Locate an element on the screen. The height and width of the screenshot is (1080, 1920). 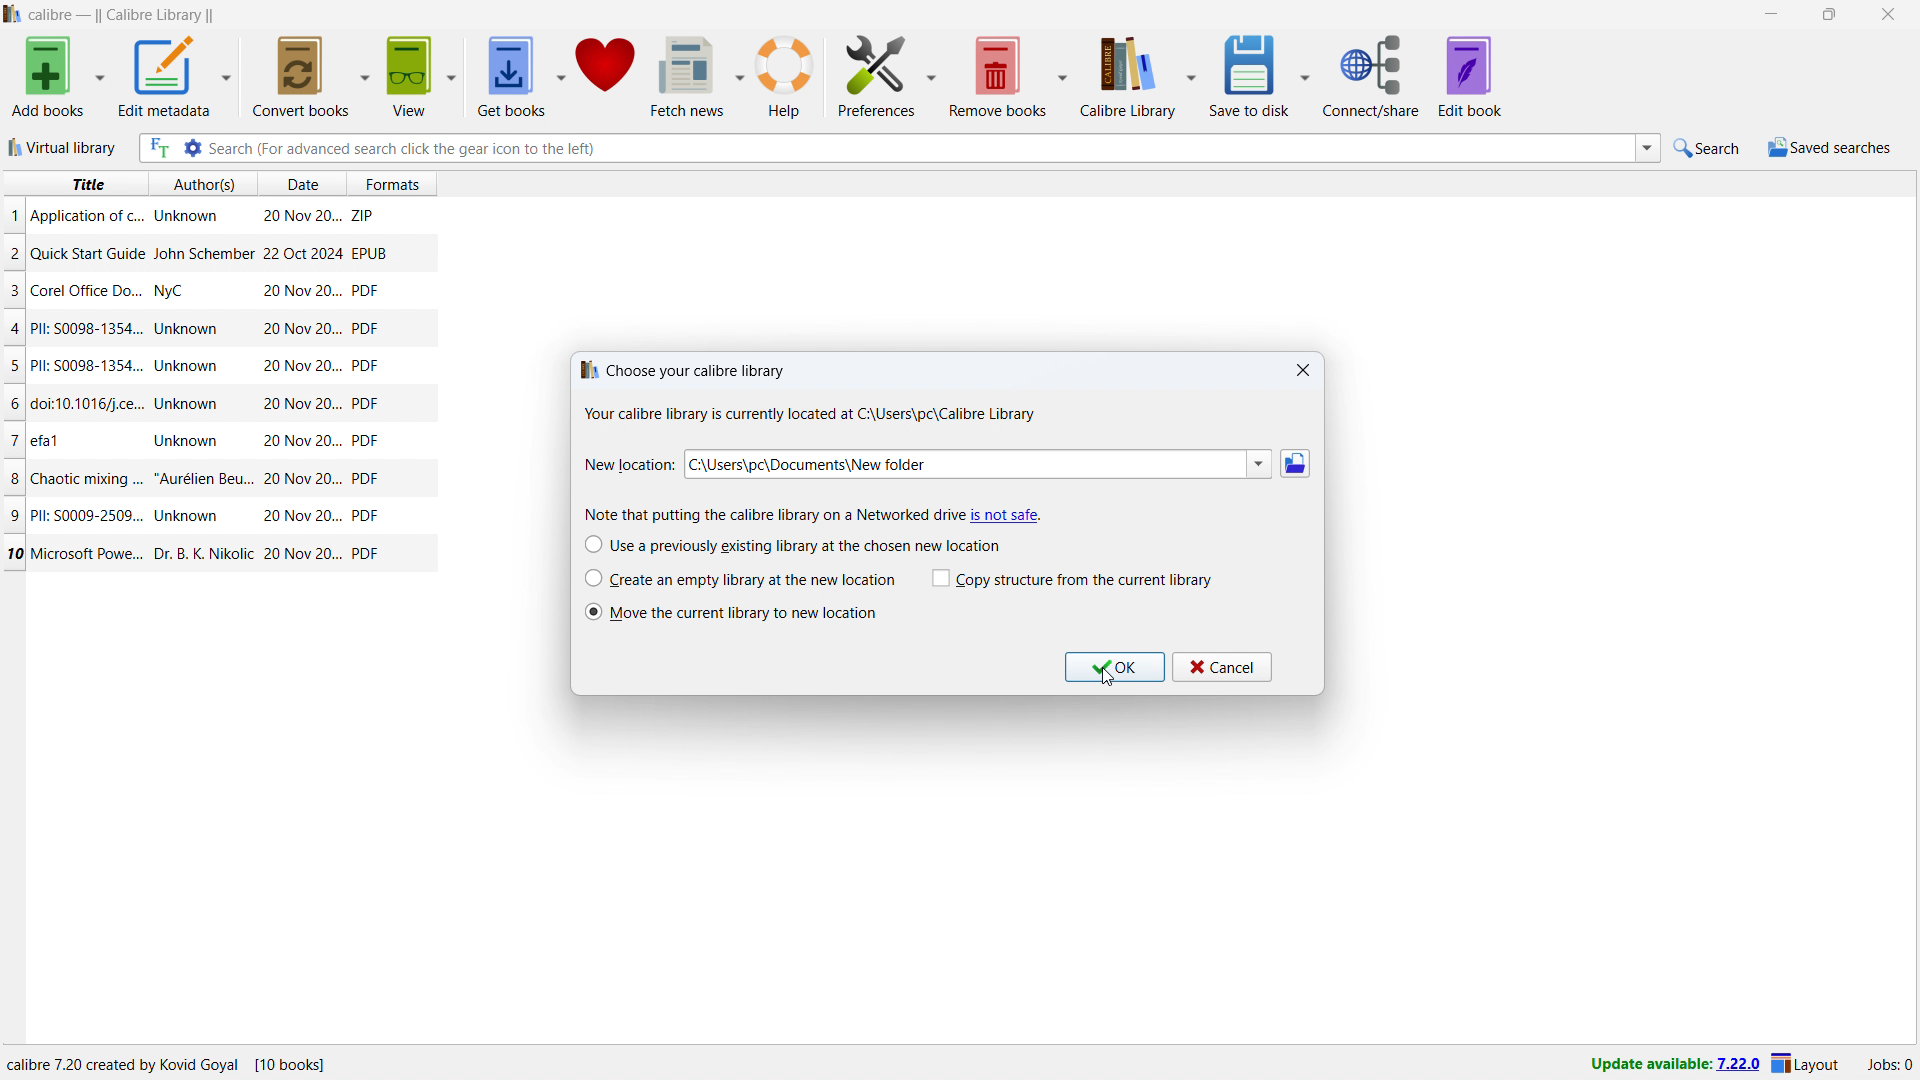
calibre library is located at coordinates (1124, 79).